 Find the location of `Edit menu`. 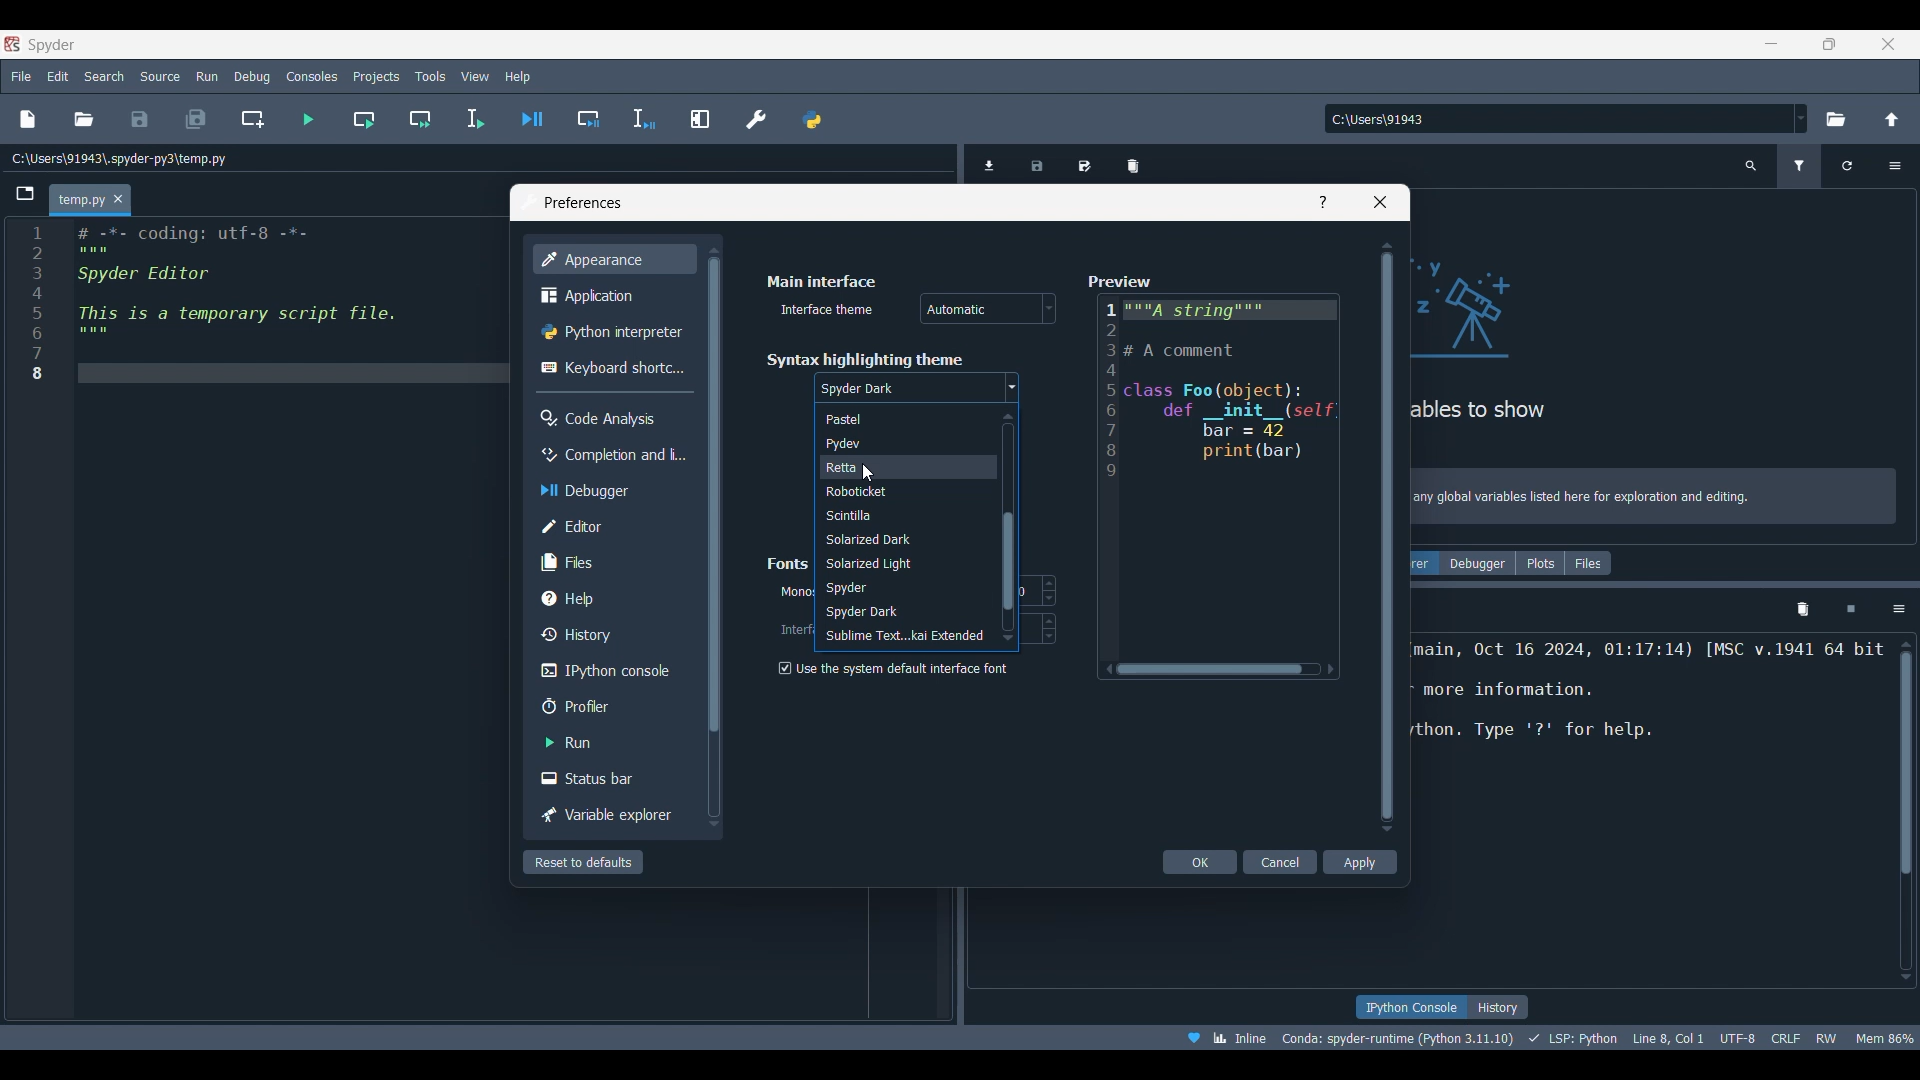

Edit menu is located at coordinates (57, 77).